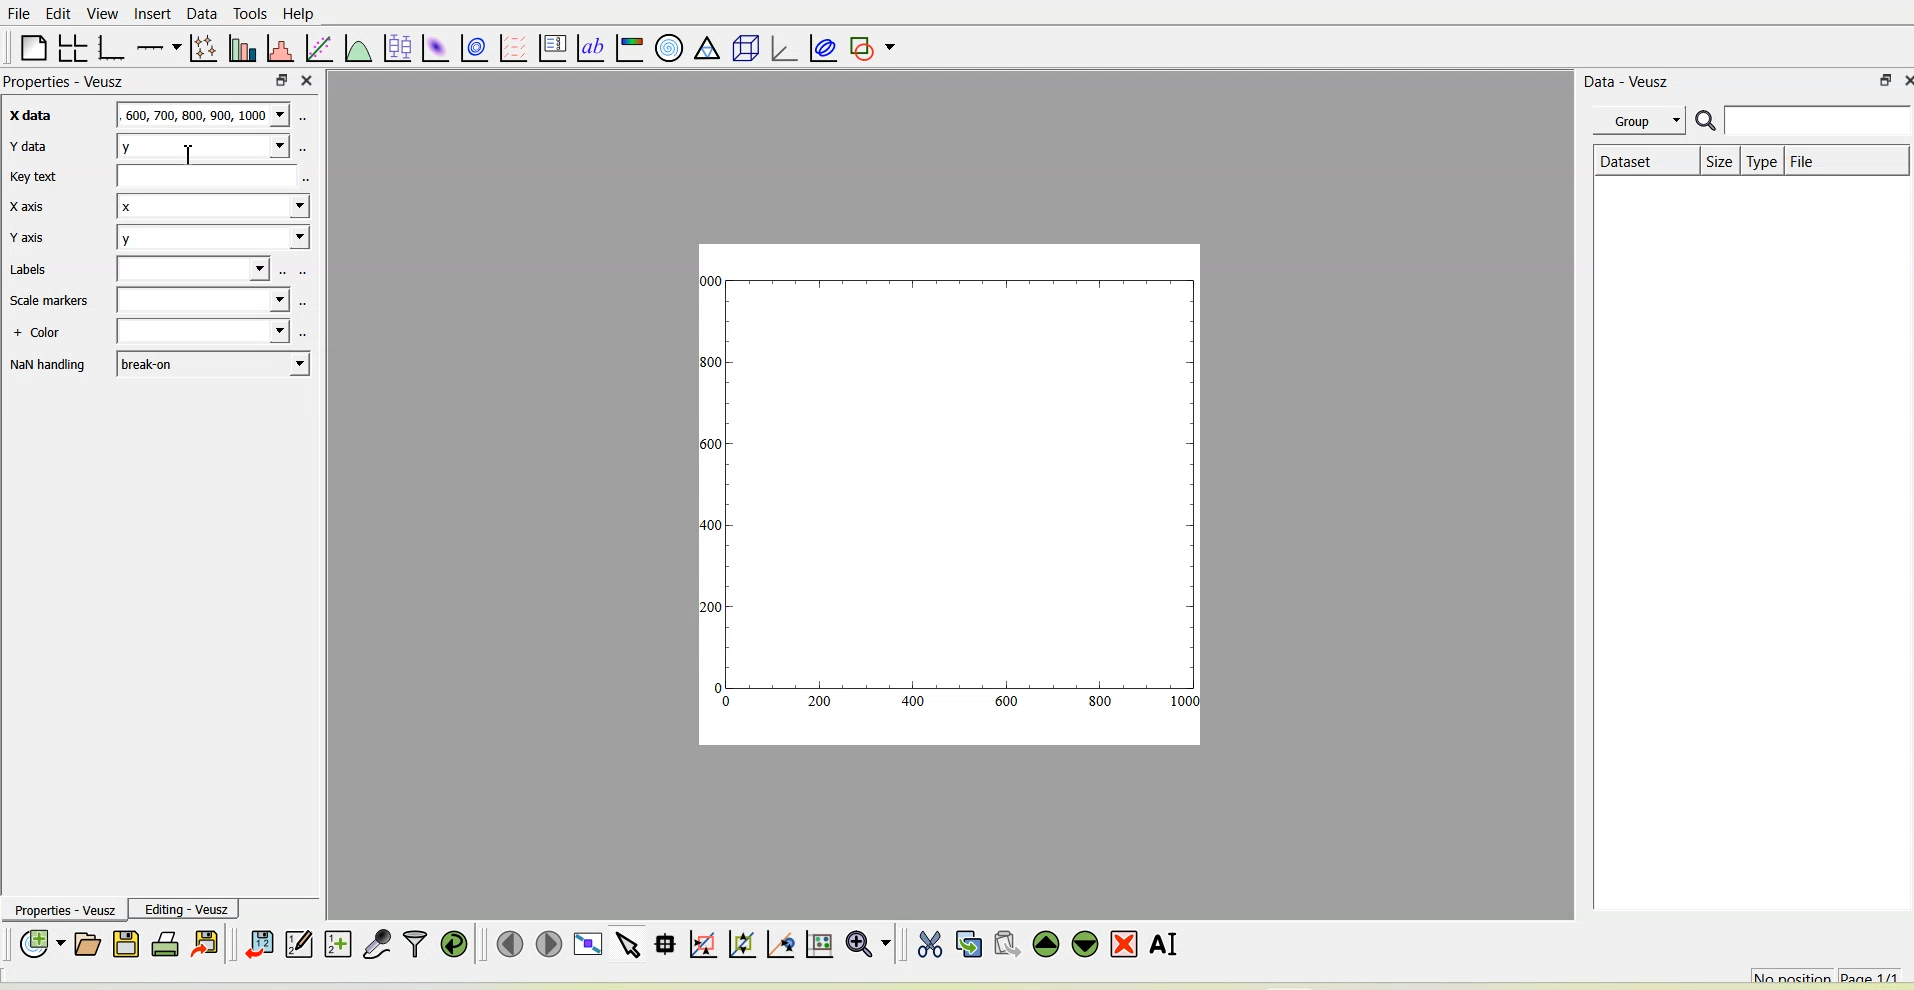  What do you see at coordinates (308, 81) in the screenshot?
I see `close` at bounding box center [308, 81].